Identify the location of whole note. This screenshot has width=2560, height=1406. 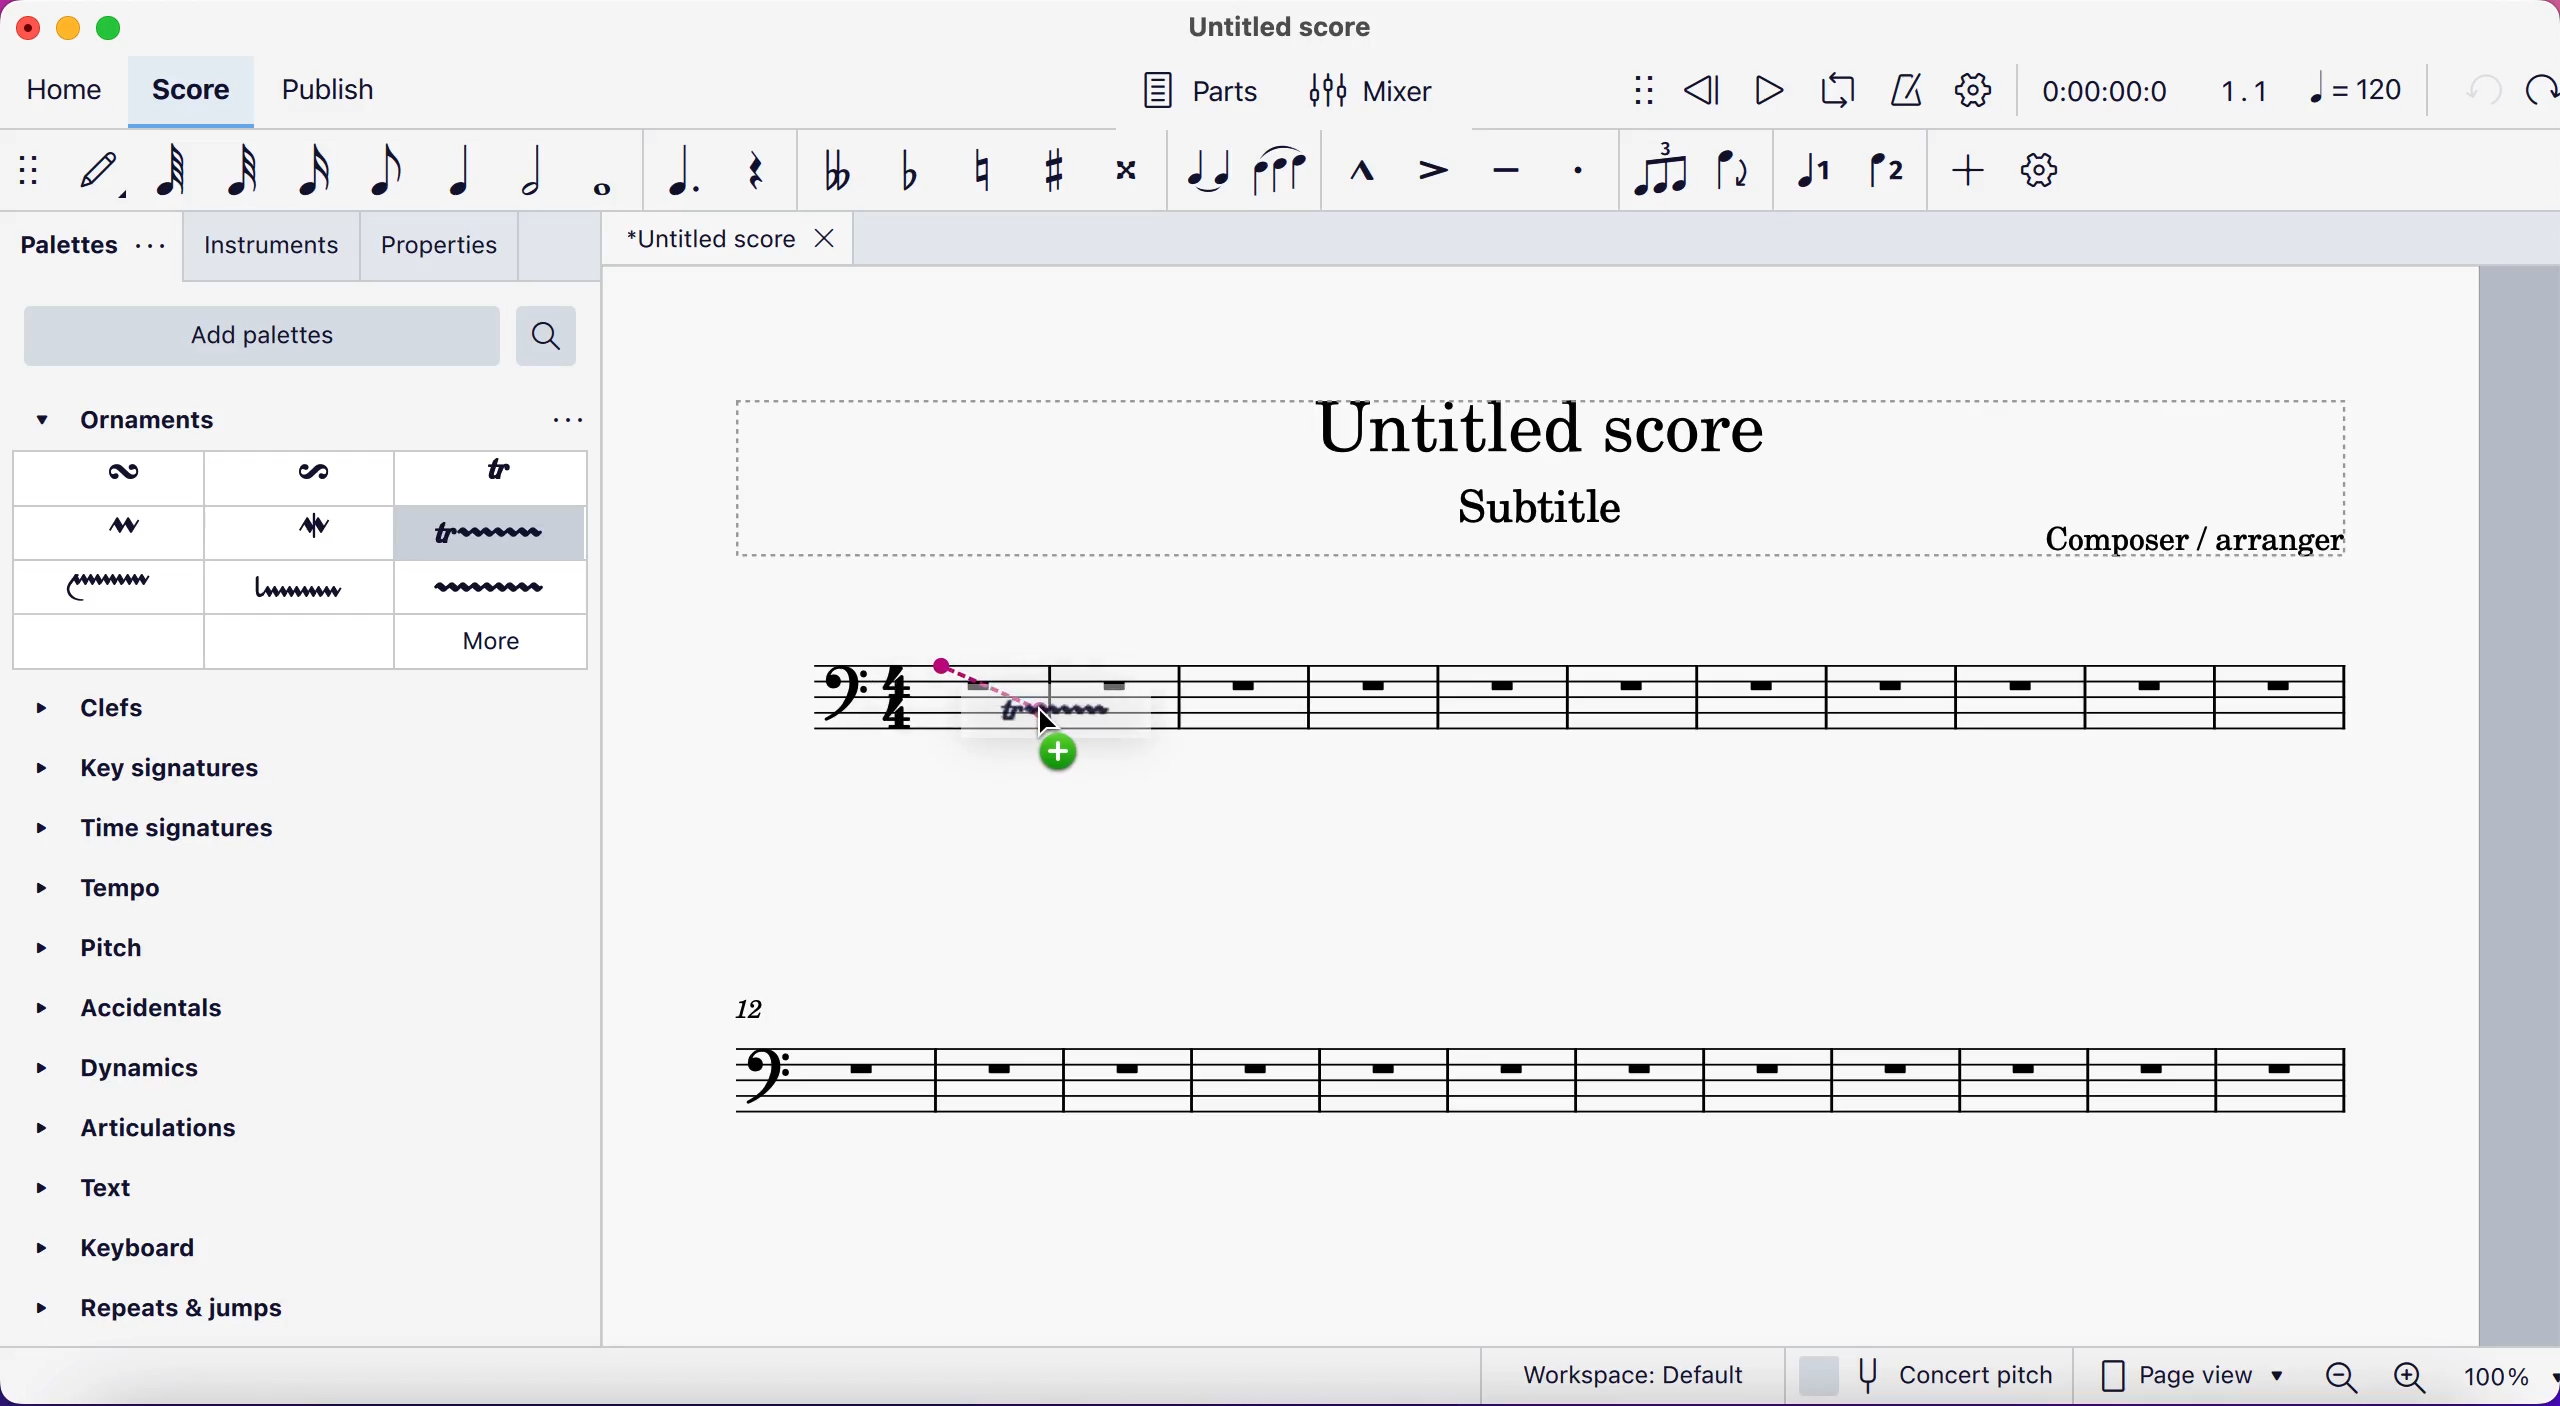
(597, 171).